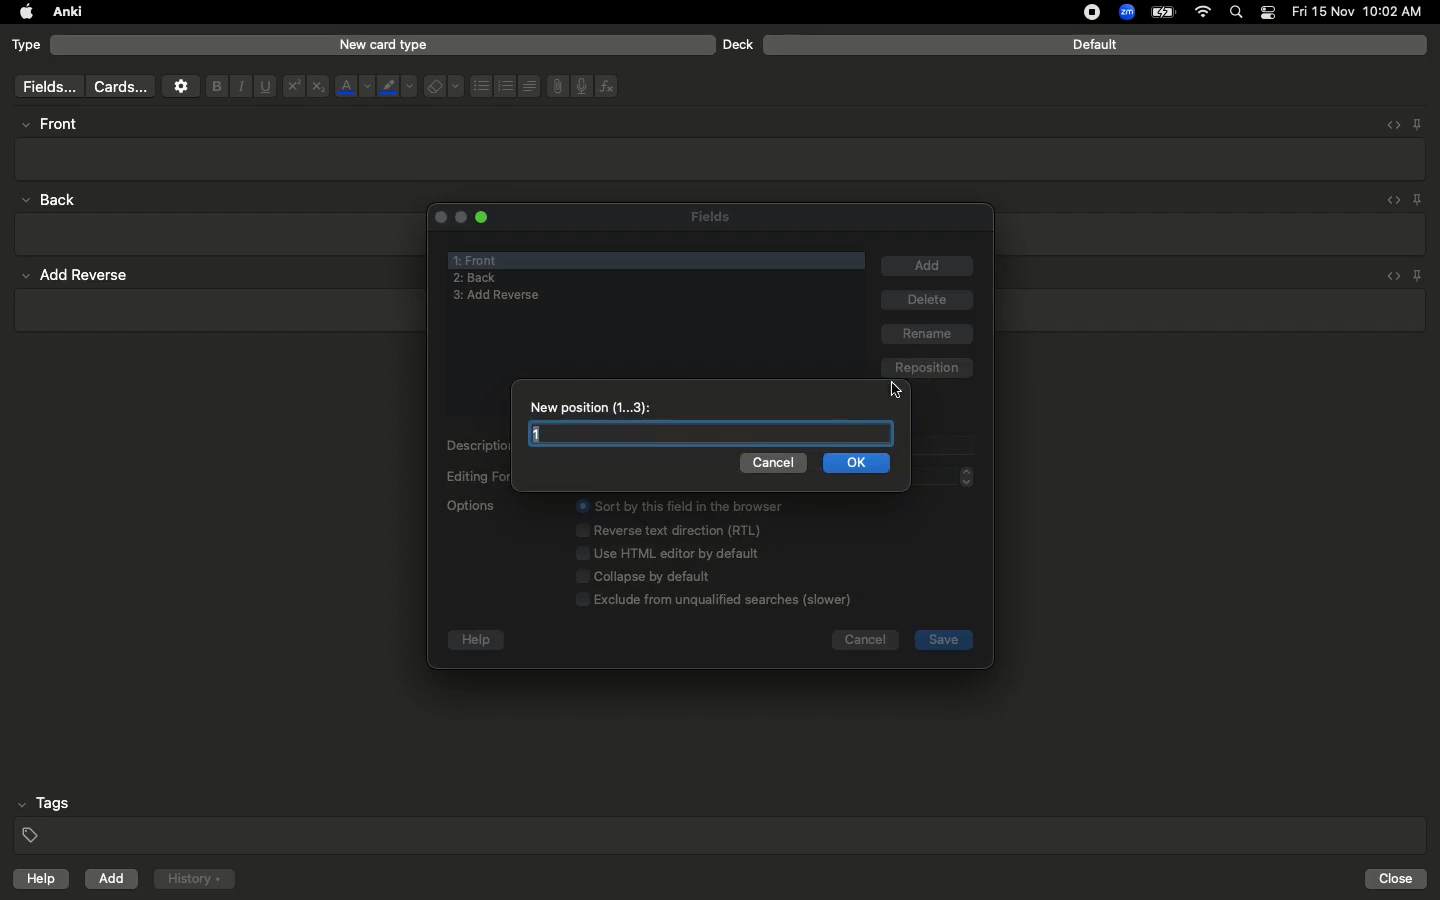 This screenshot has height=900, width=1440. Describe the element at coordinates (929, 335) in the screenshot. I see `rename` at that location.